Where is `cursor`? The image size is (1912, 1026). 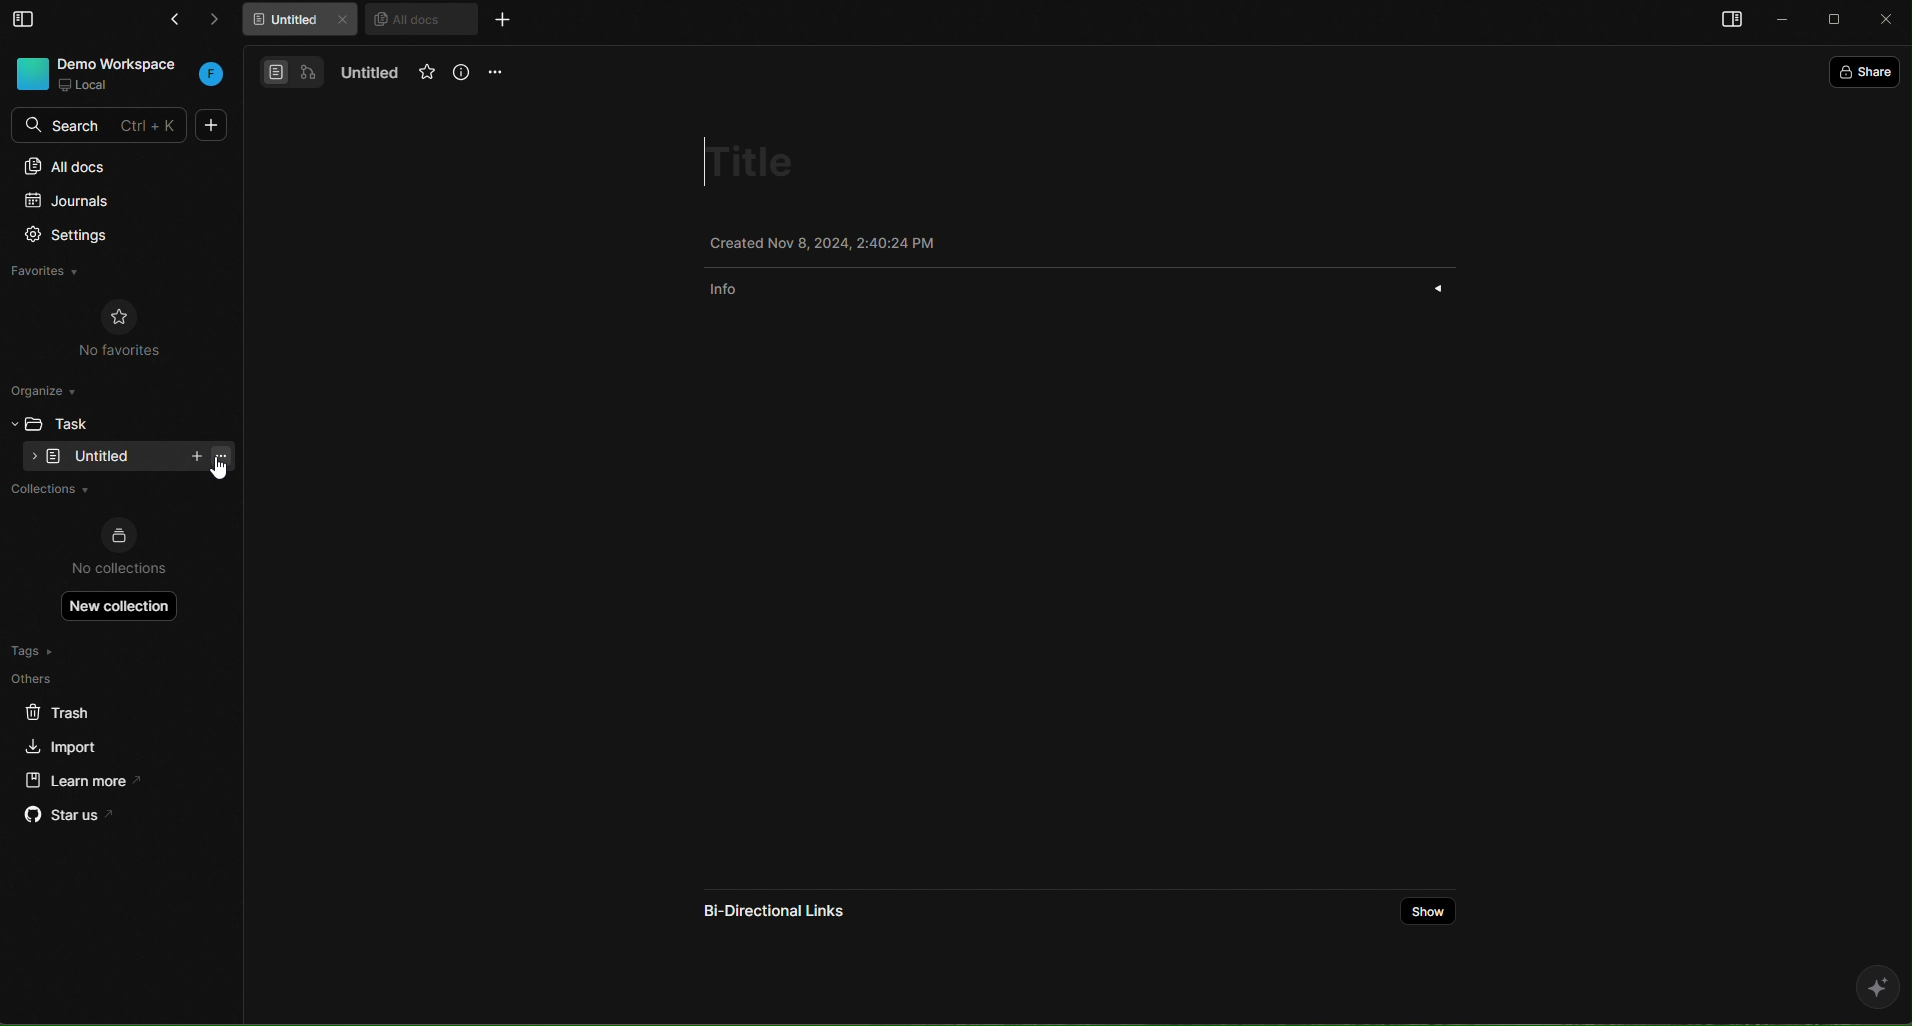 cursor is located at coordinates (215, 471).